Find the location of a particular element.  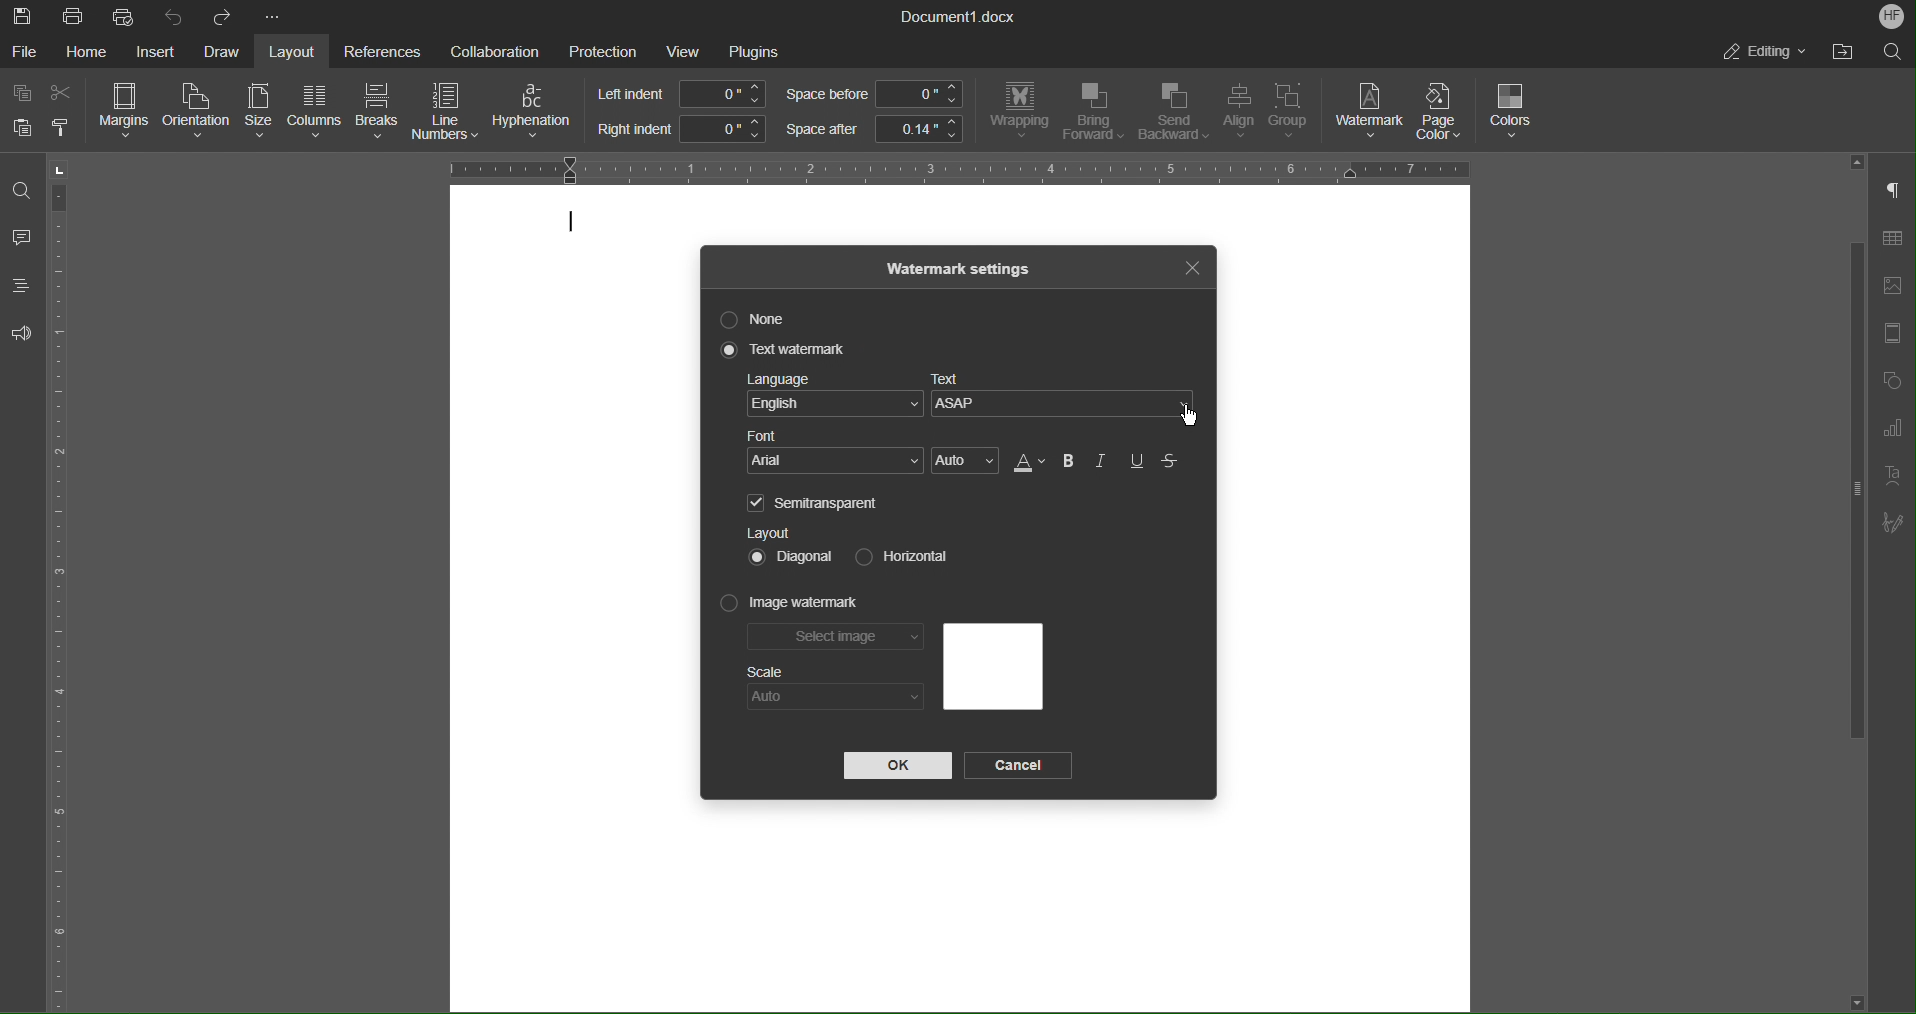

File is located at coordinates (26, 51).